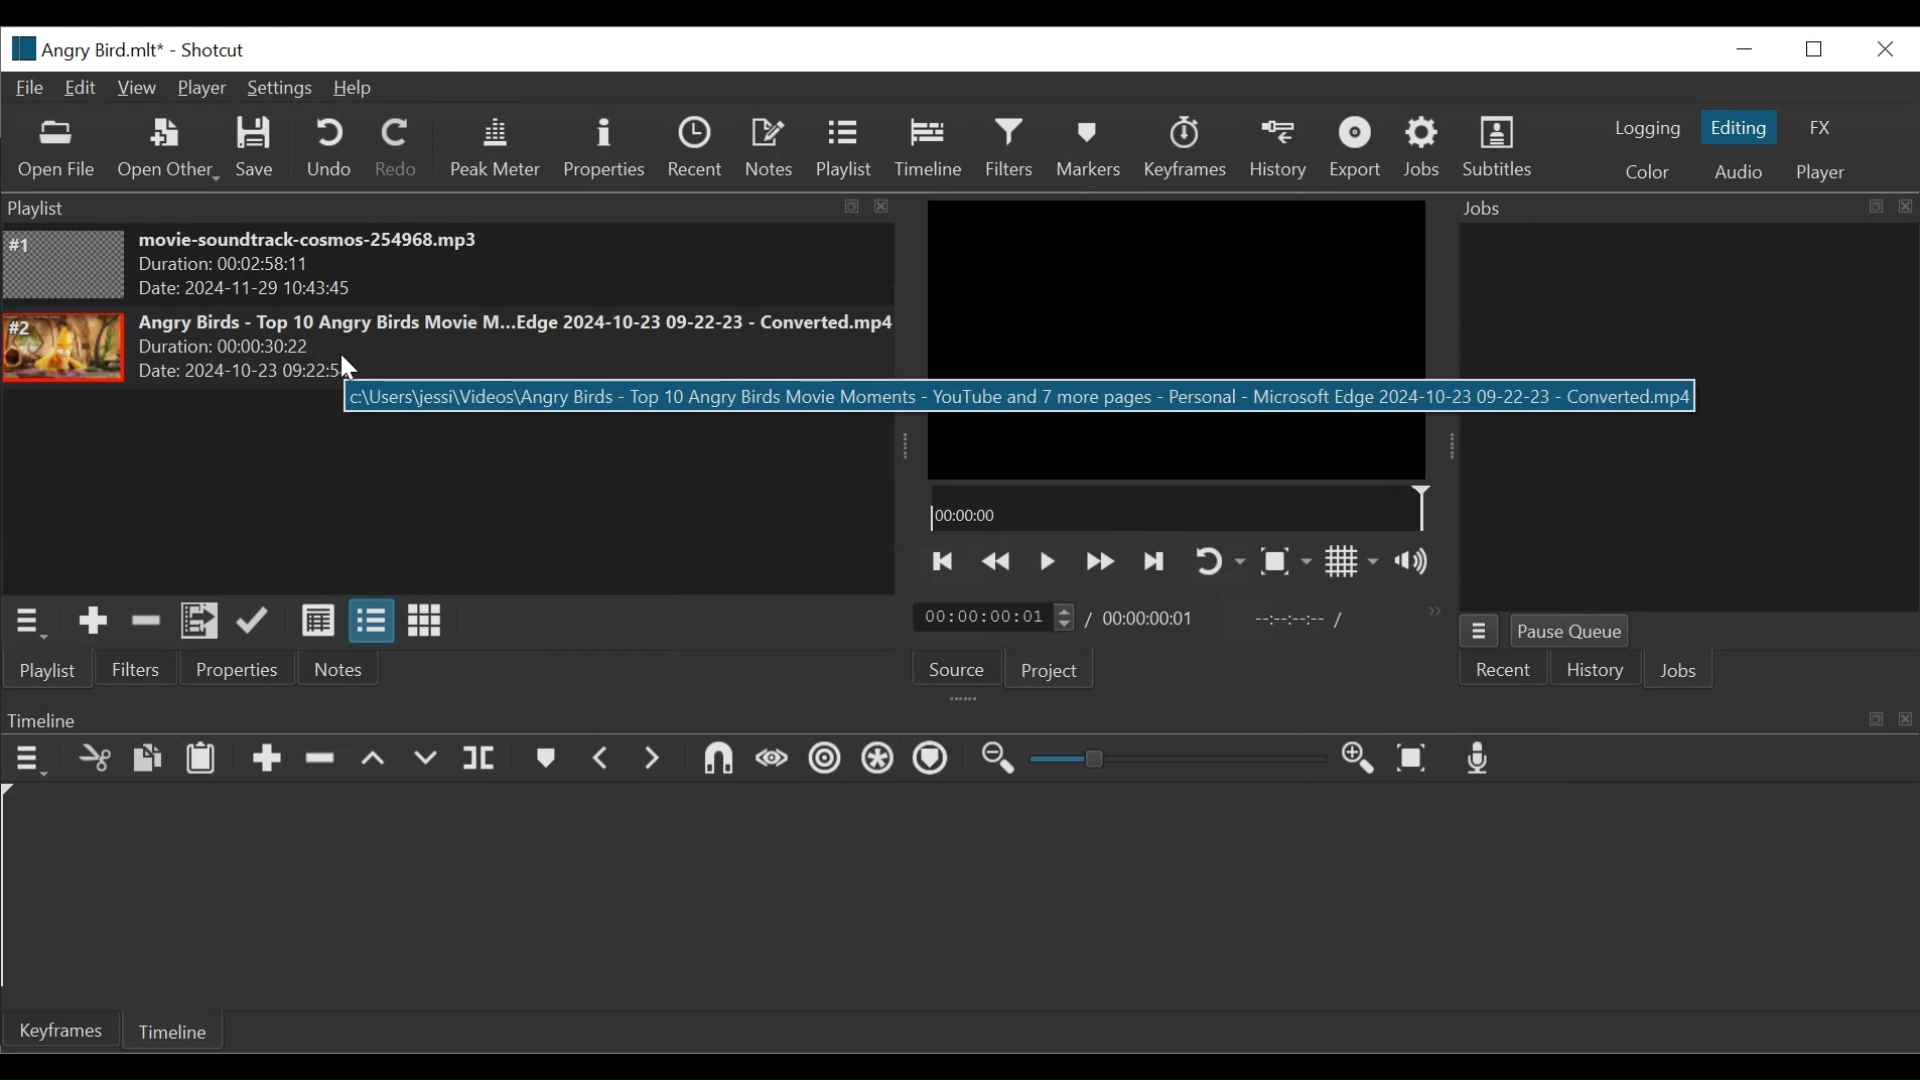  What do you see at coordinates (277, 89) in the screenshot?
I see `Settings` at bounding box center [277, 89].